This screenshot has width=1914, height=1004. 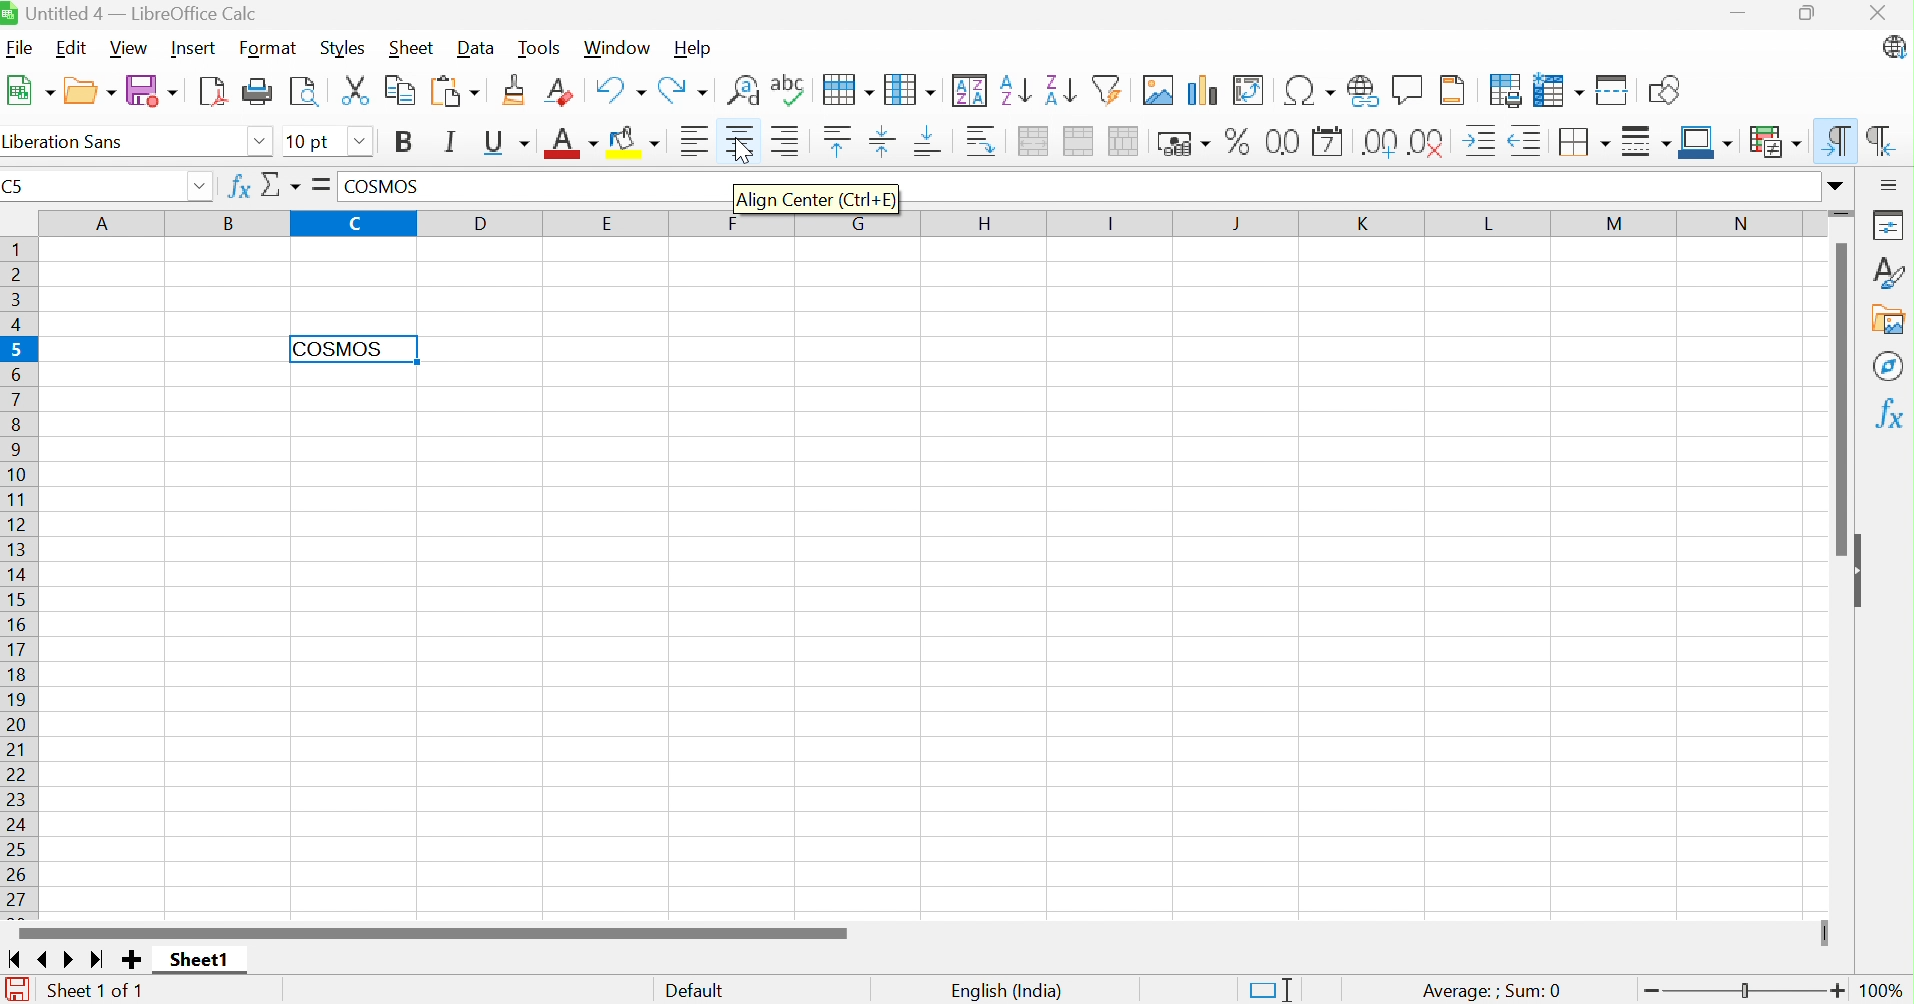 What do you see at coordinates (404, 142) in the screenshot?
I see `Bold` at bounding box center [404, 142].